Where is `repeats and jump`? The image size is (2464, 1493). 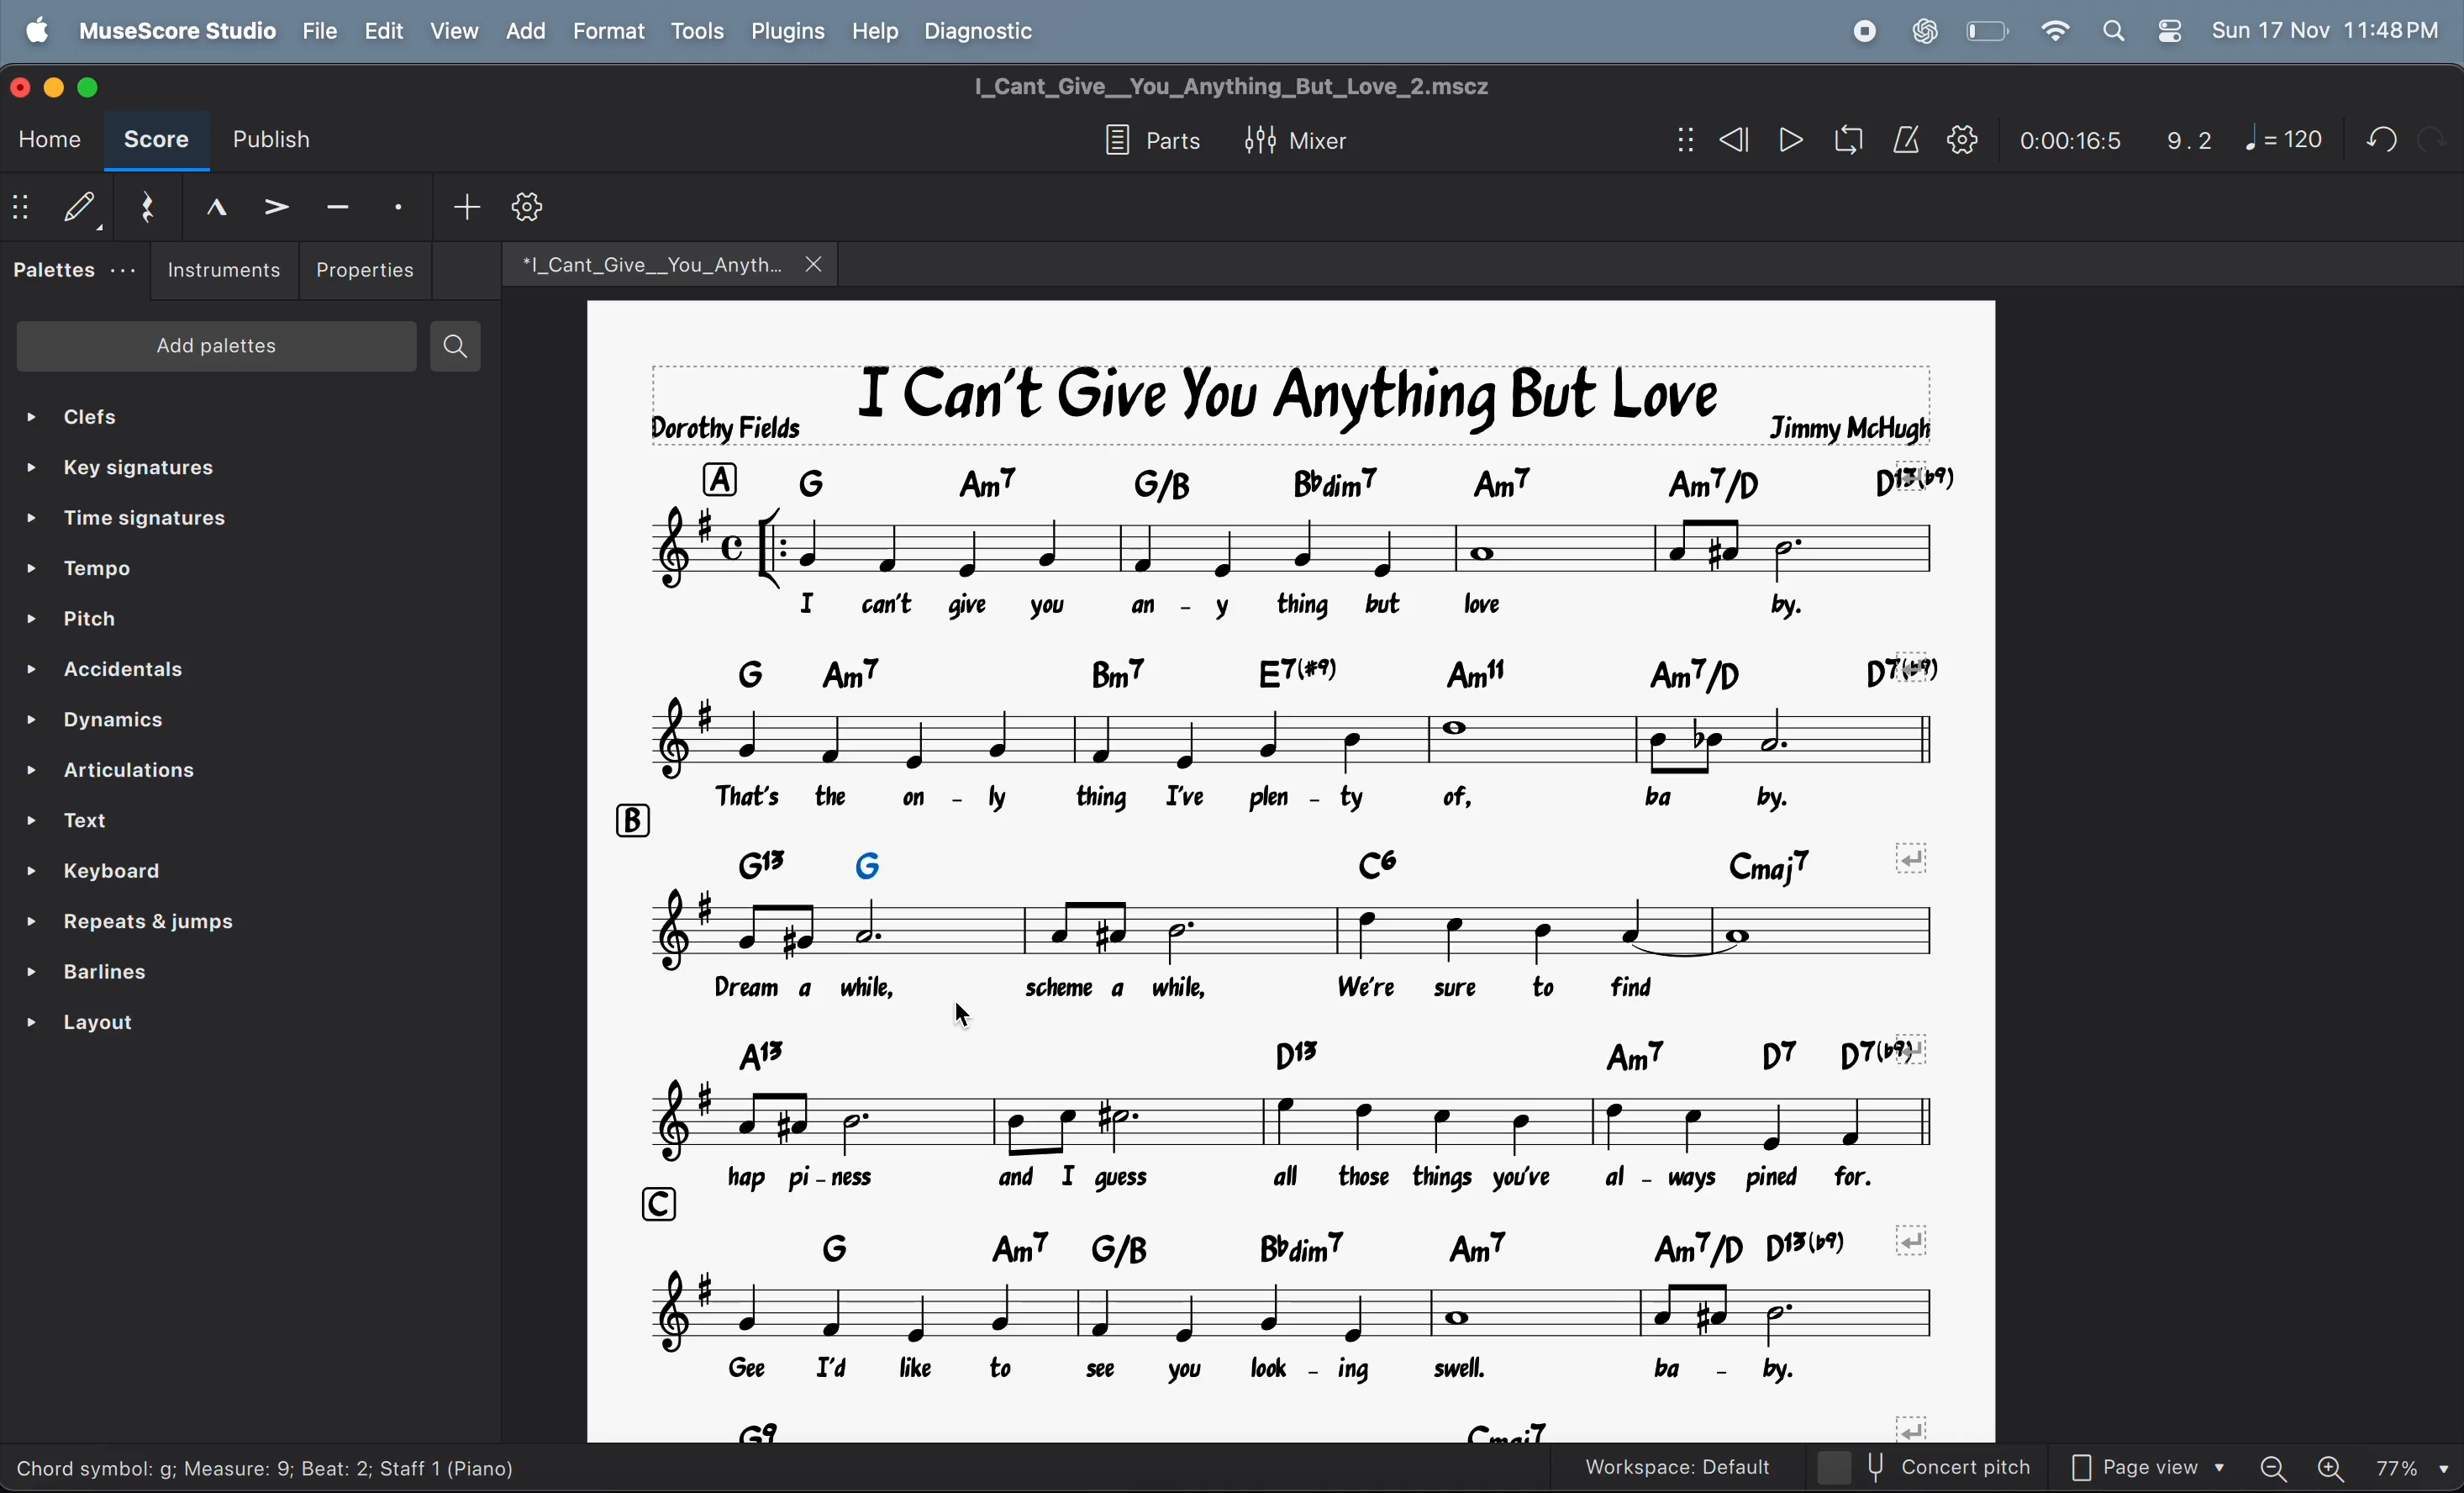 repeats and jump is located at coordinates (196, 926).